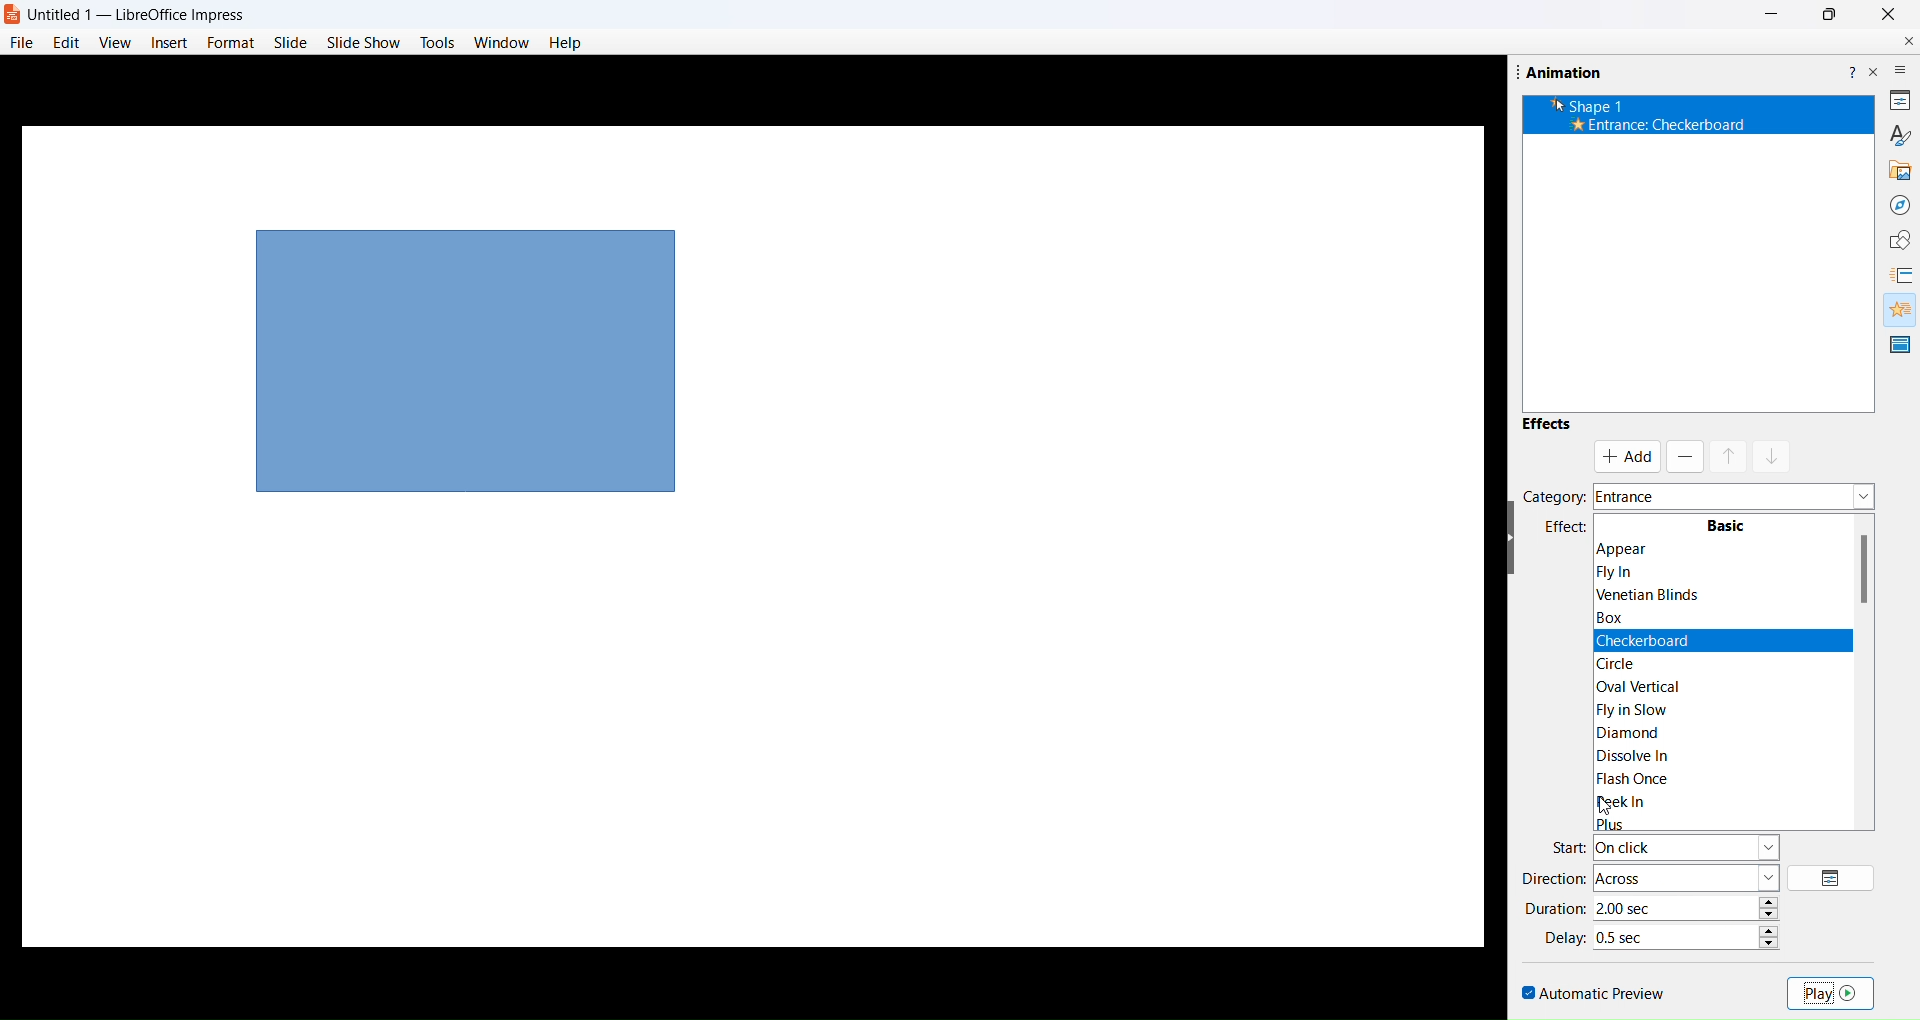 The image size is (1920, 1020). What do you see at coordinates (1642, 755) in the screenshot?
I see `dissolve in` at bounding box center [1642, 755].